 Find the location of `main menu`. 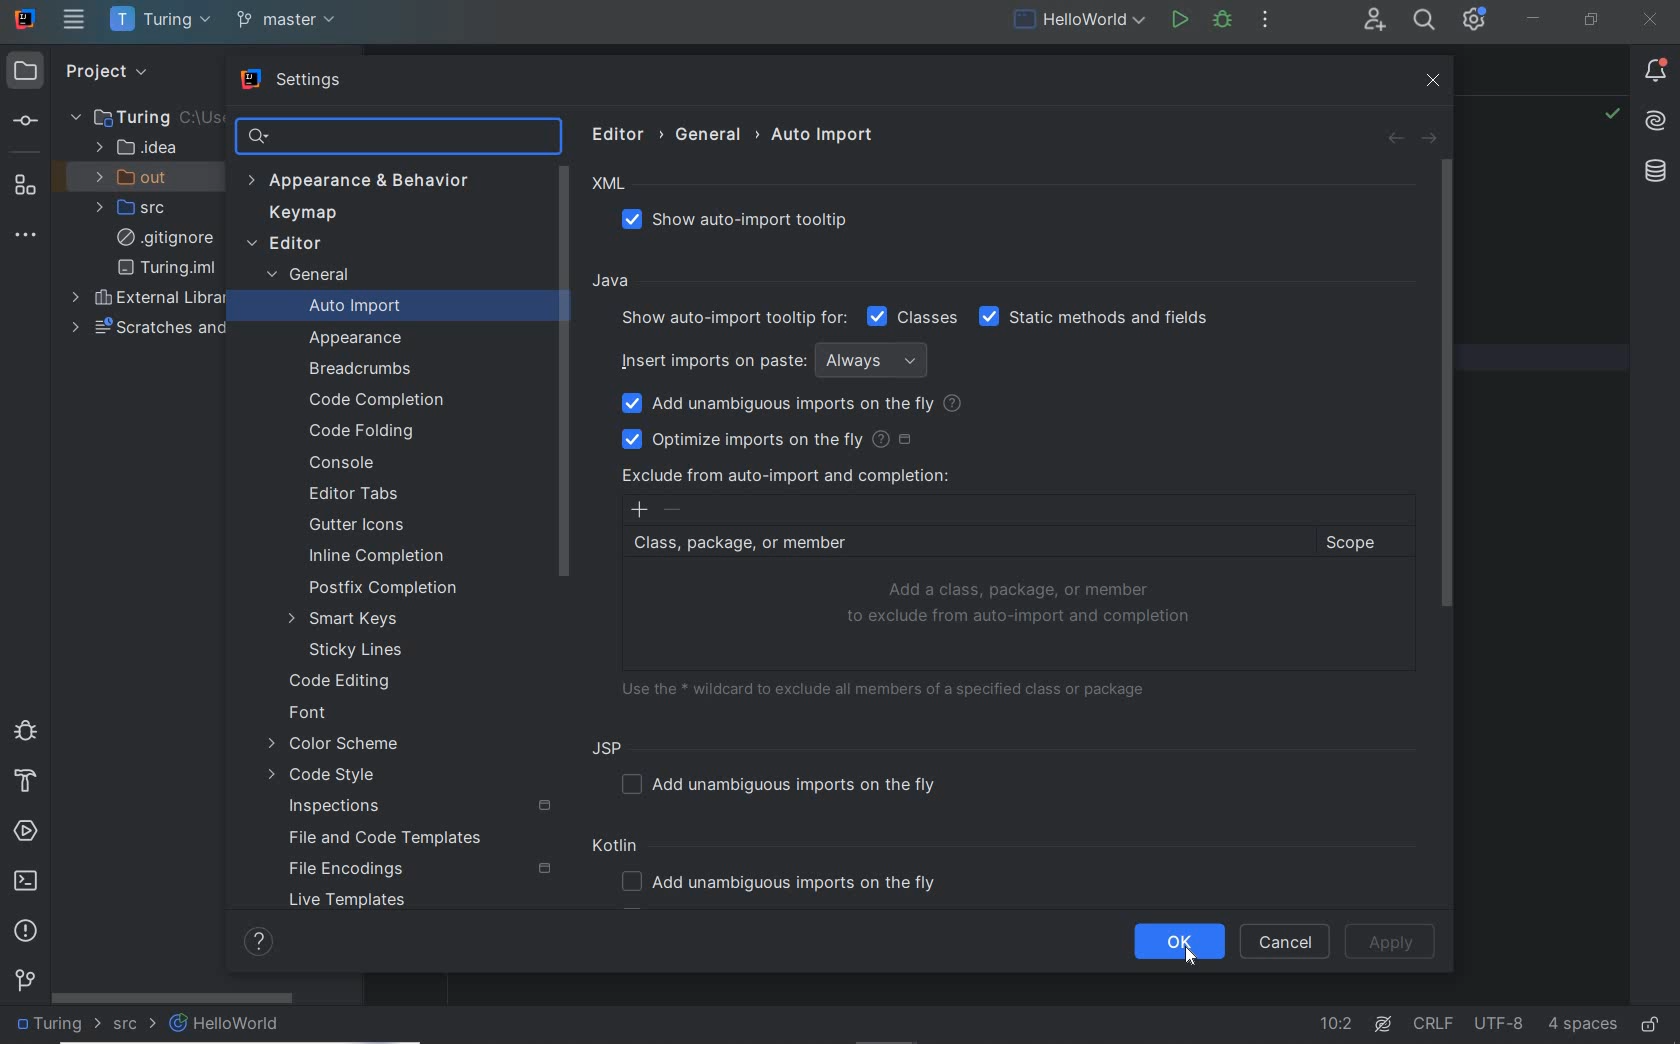

main menu is located at coordinates (74, 19).